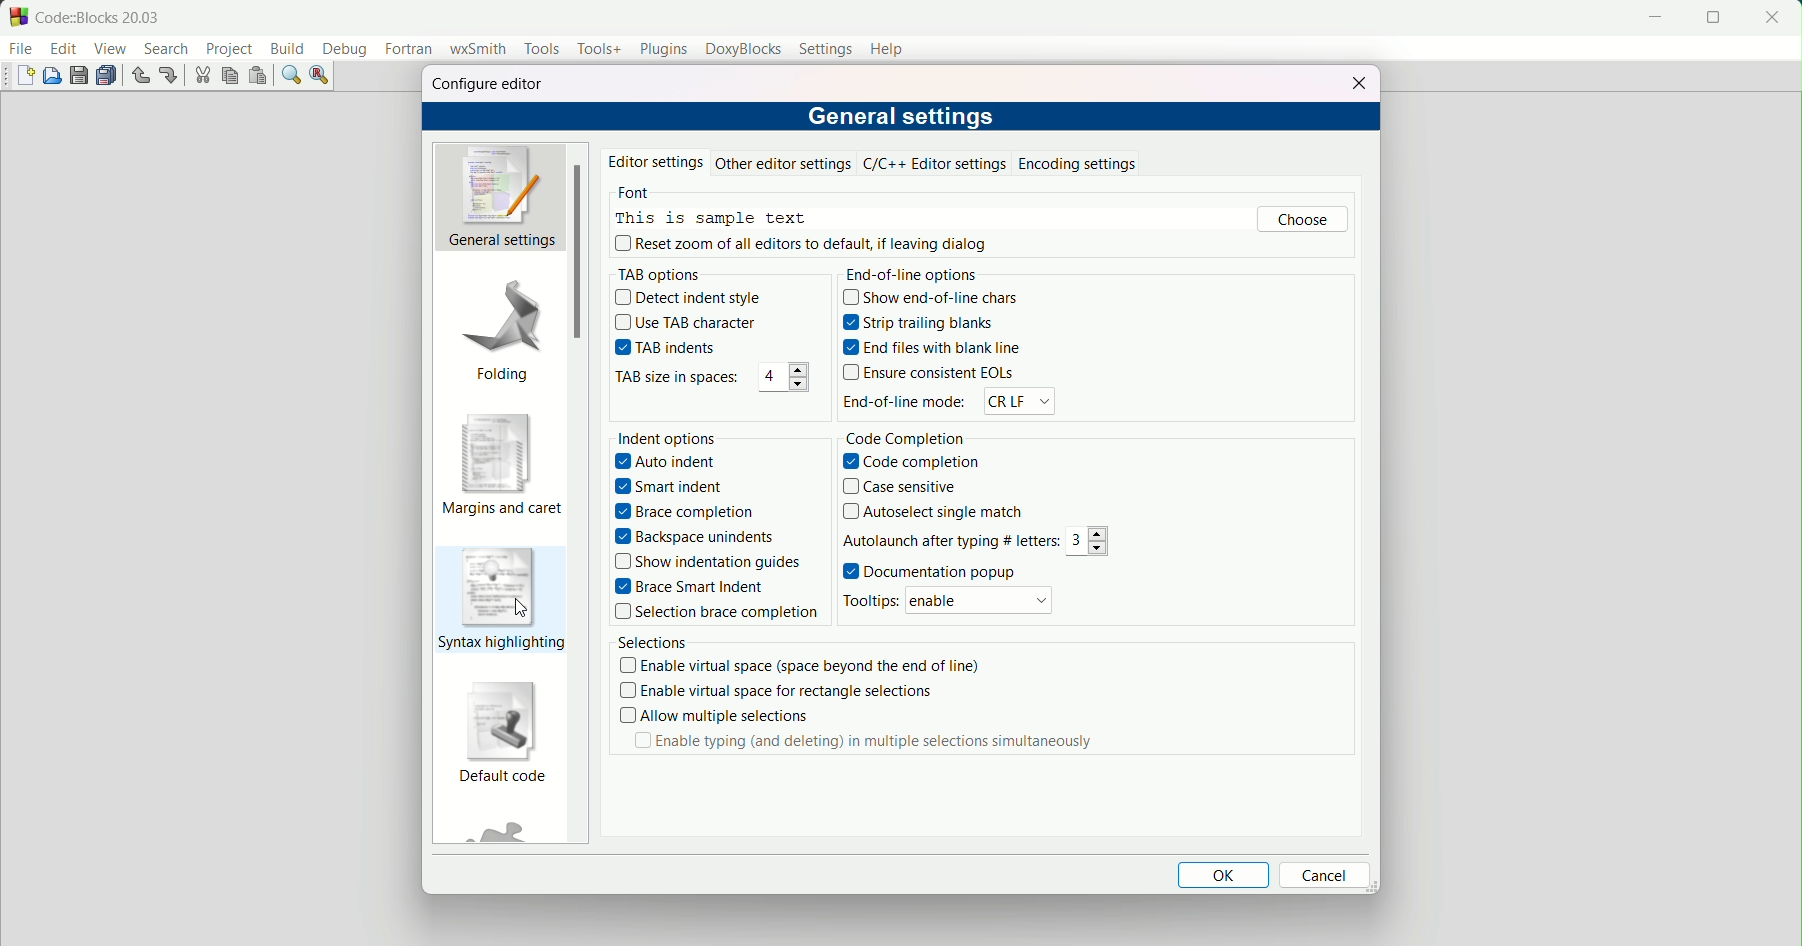 The width and height of the screenshot is (1802, 946). Describe the element at coordinates (709, 207) in the screenshot. I see `text` at that location.